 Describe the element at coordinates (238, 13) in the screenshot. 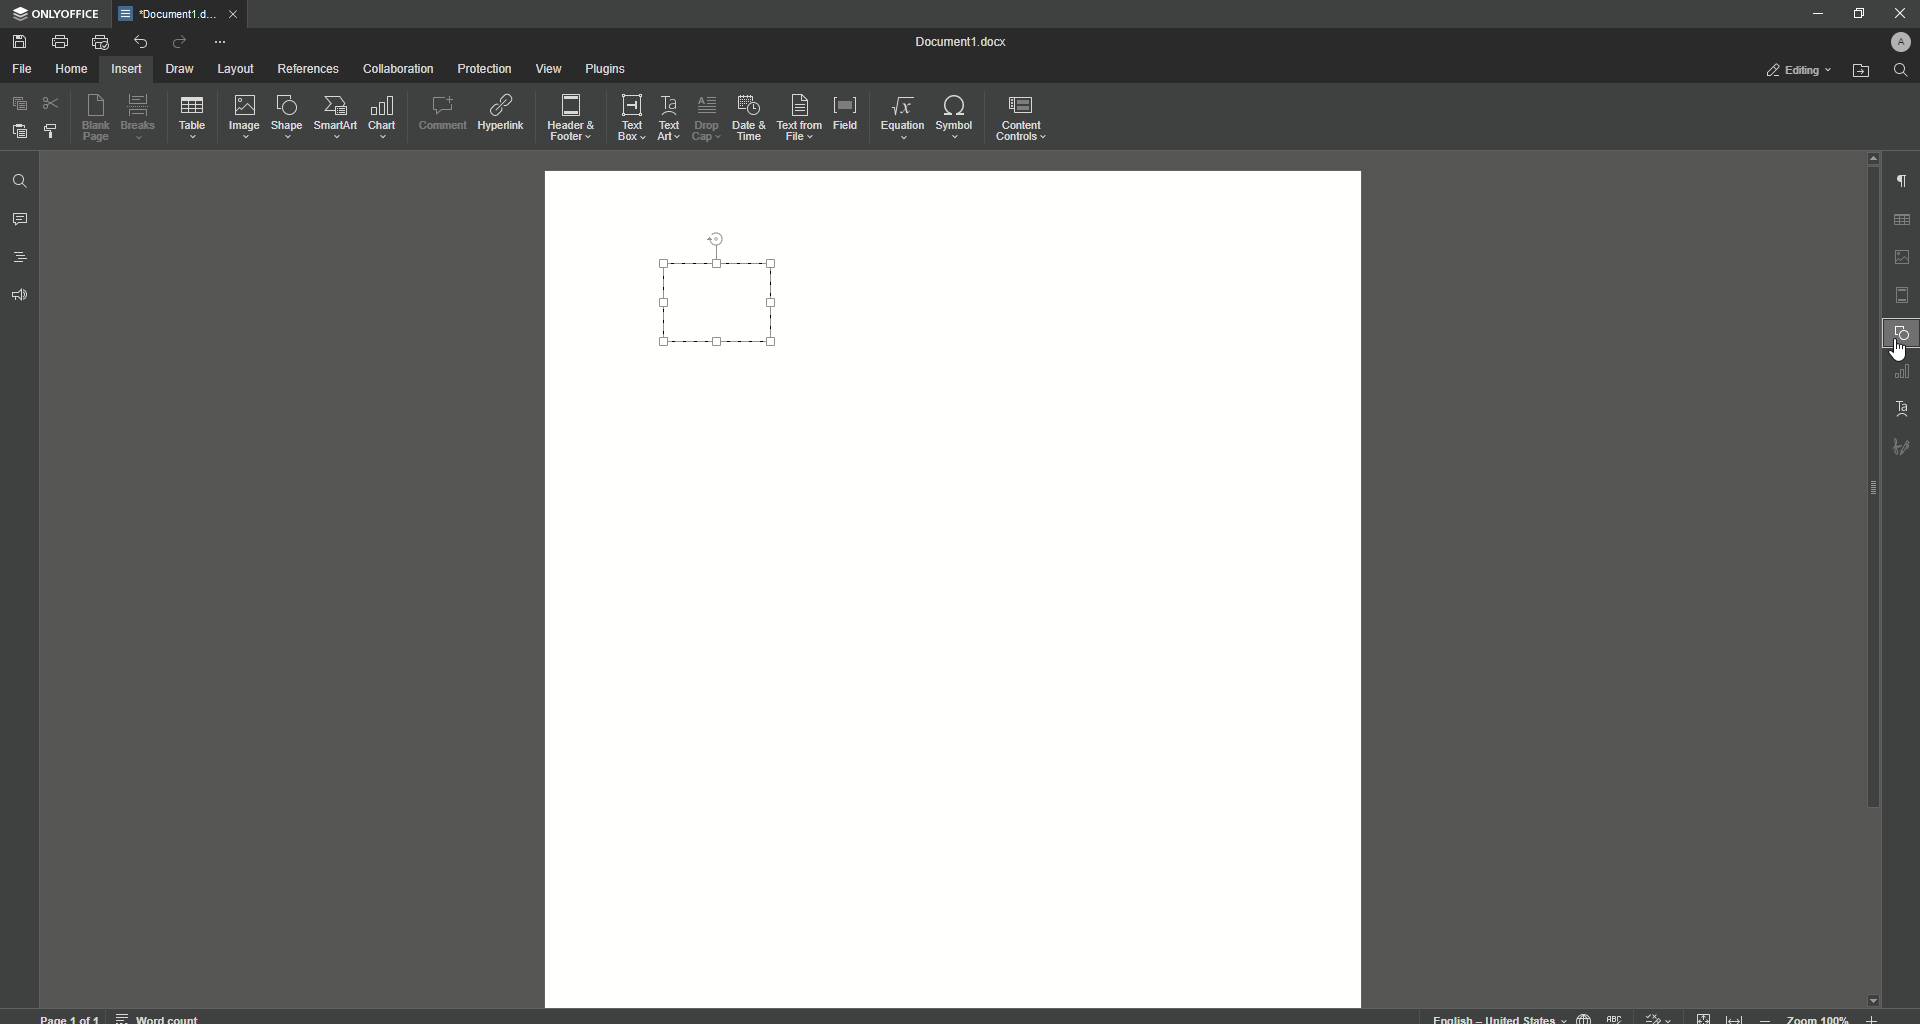

I see `close` at that location.